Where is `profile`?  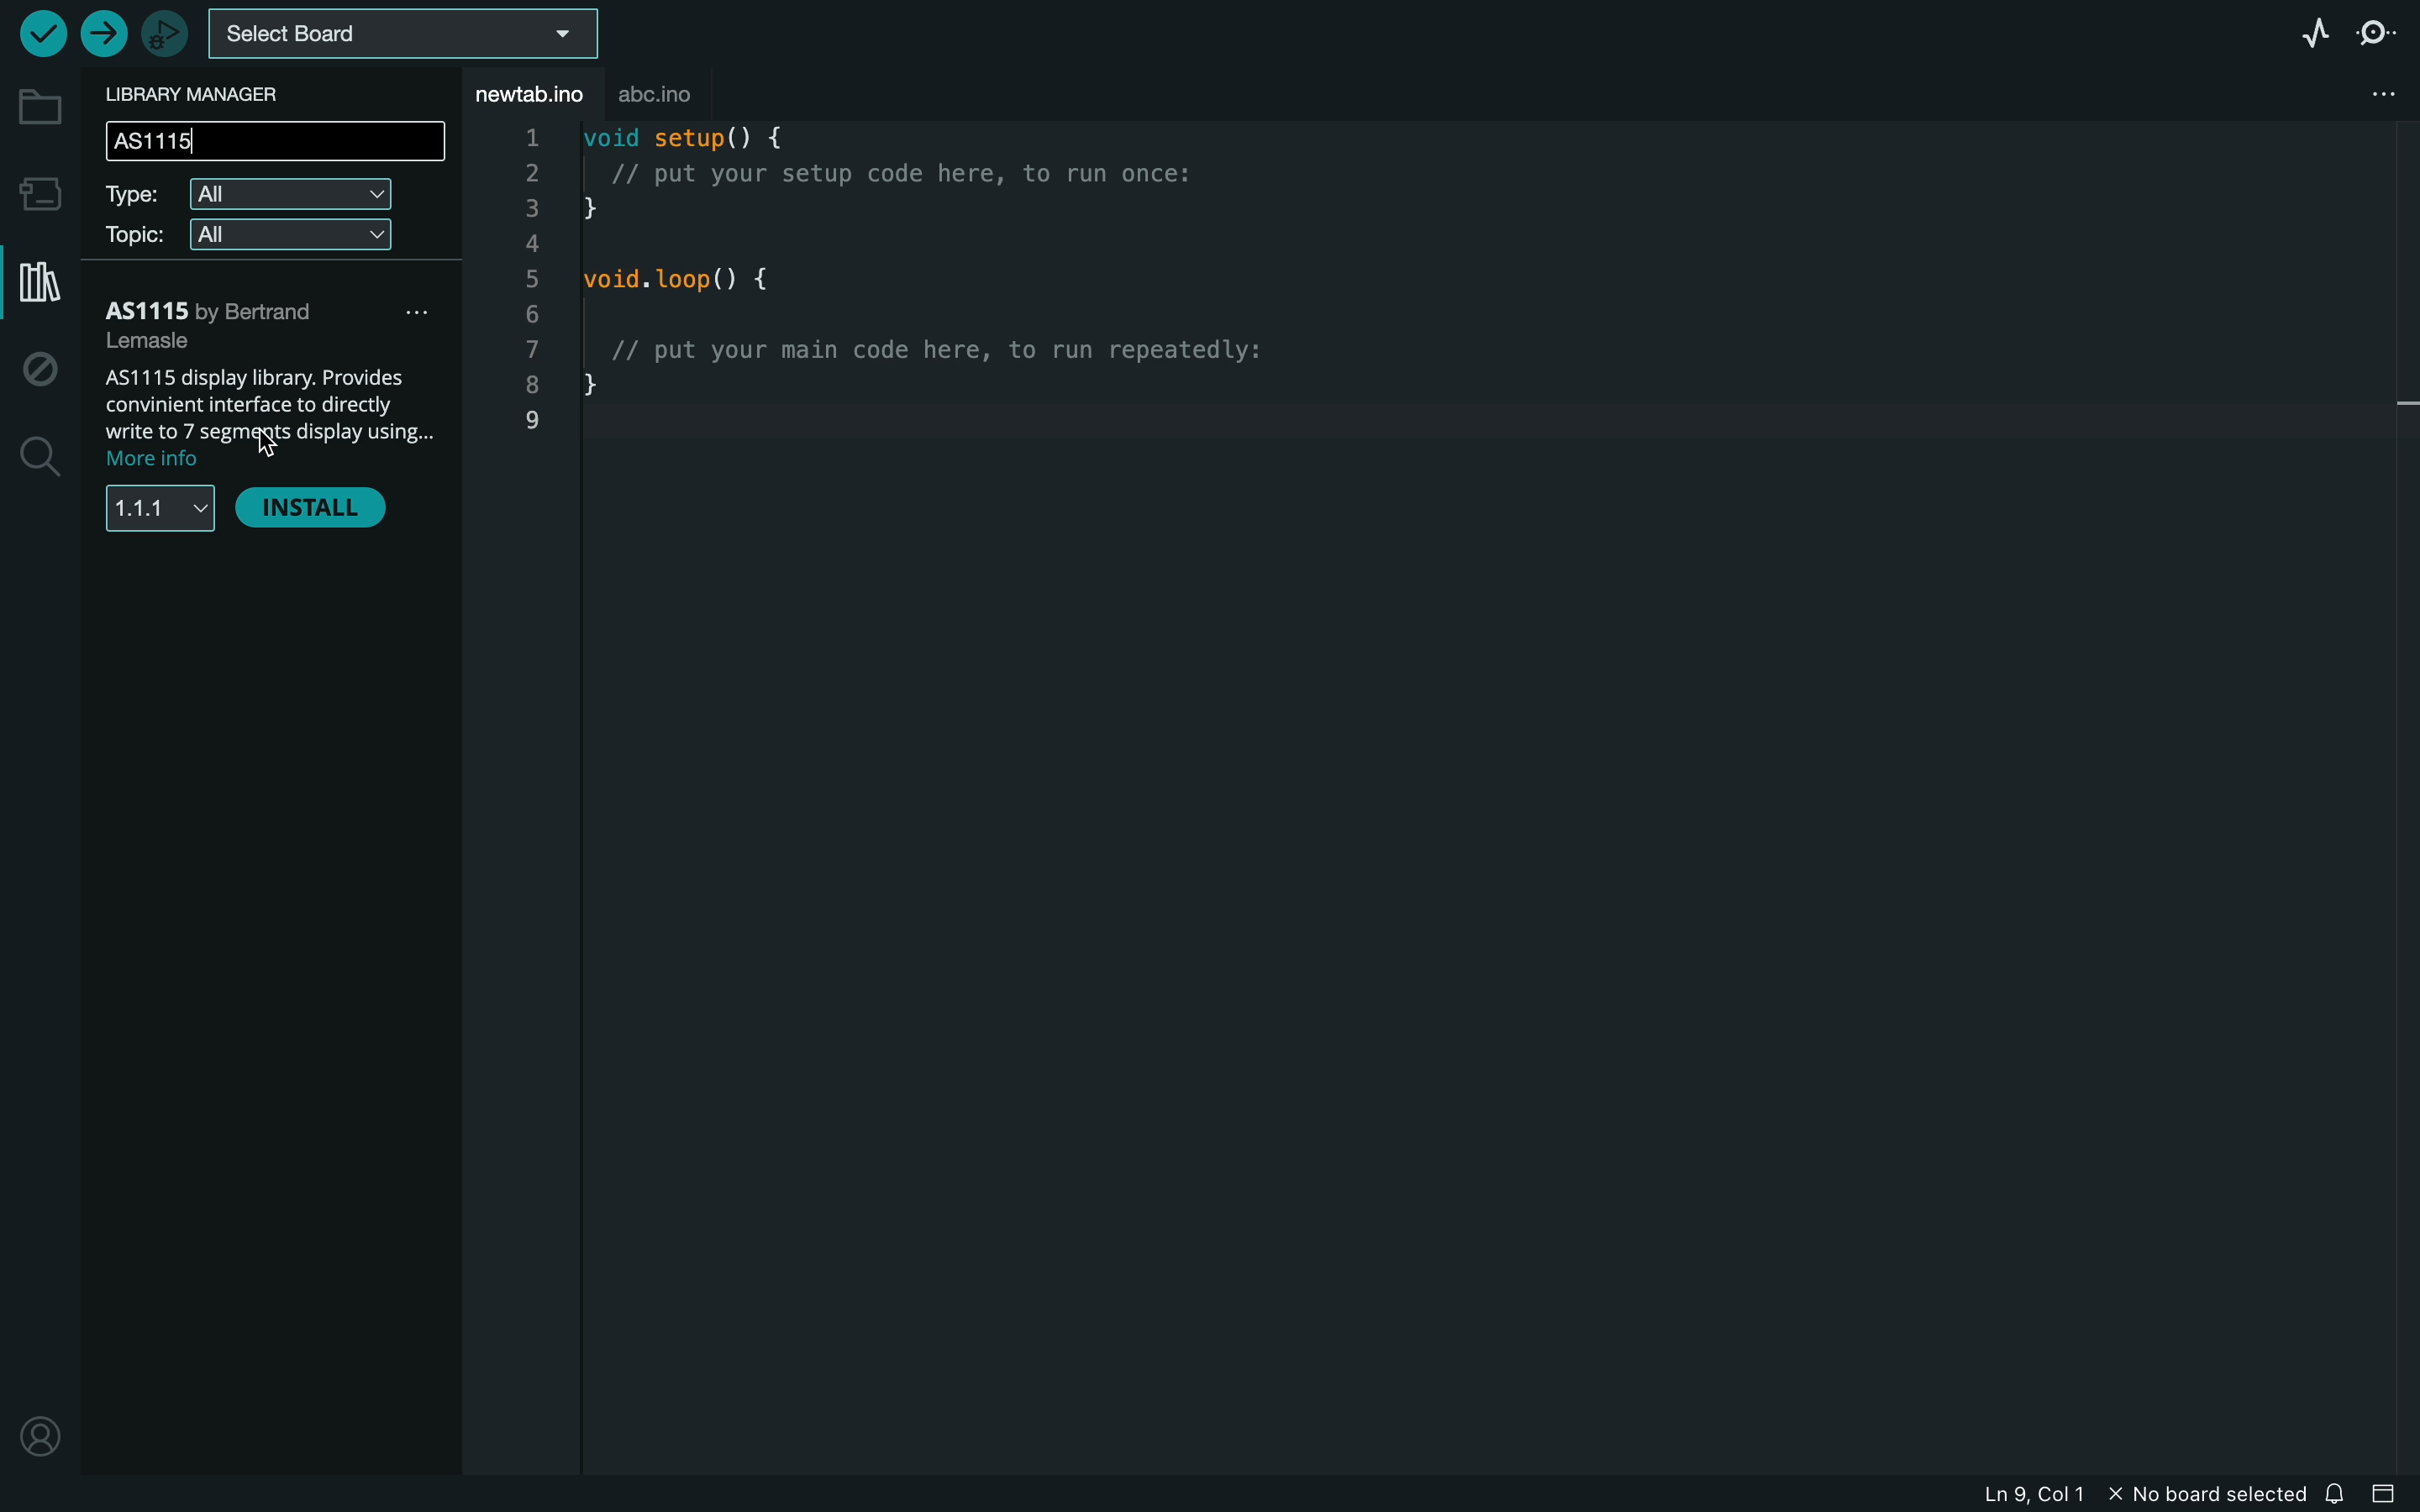 profile is located at coordinates (40, 1441).